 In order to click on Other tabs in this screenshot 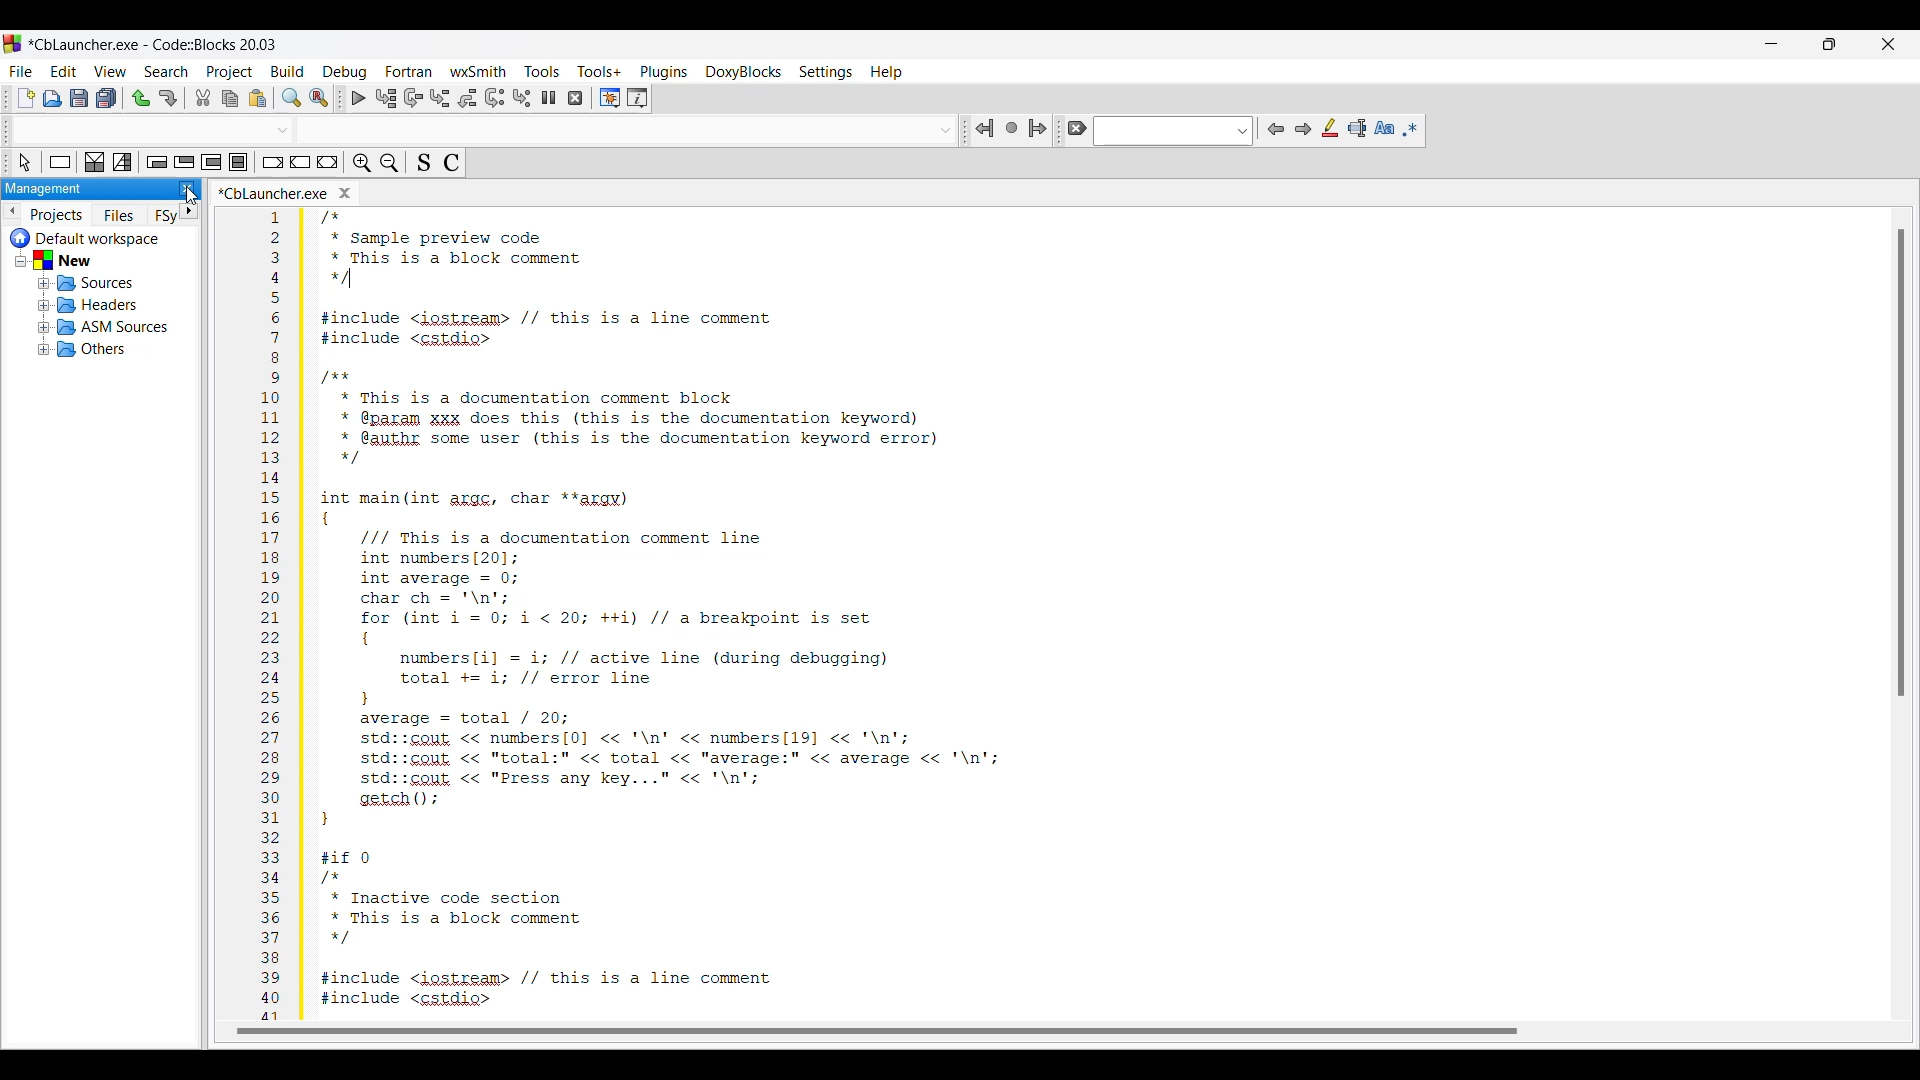, I will do `click(135, 215)`.